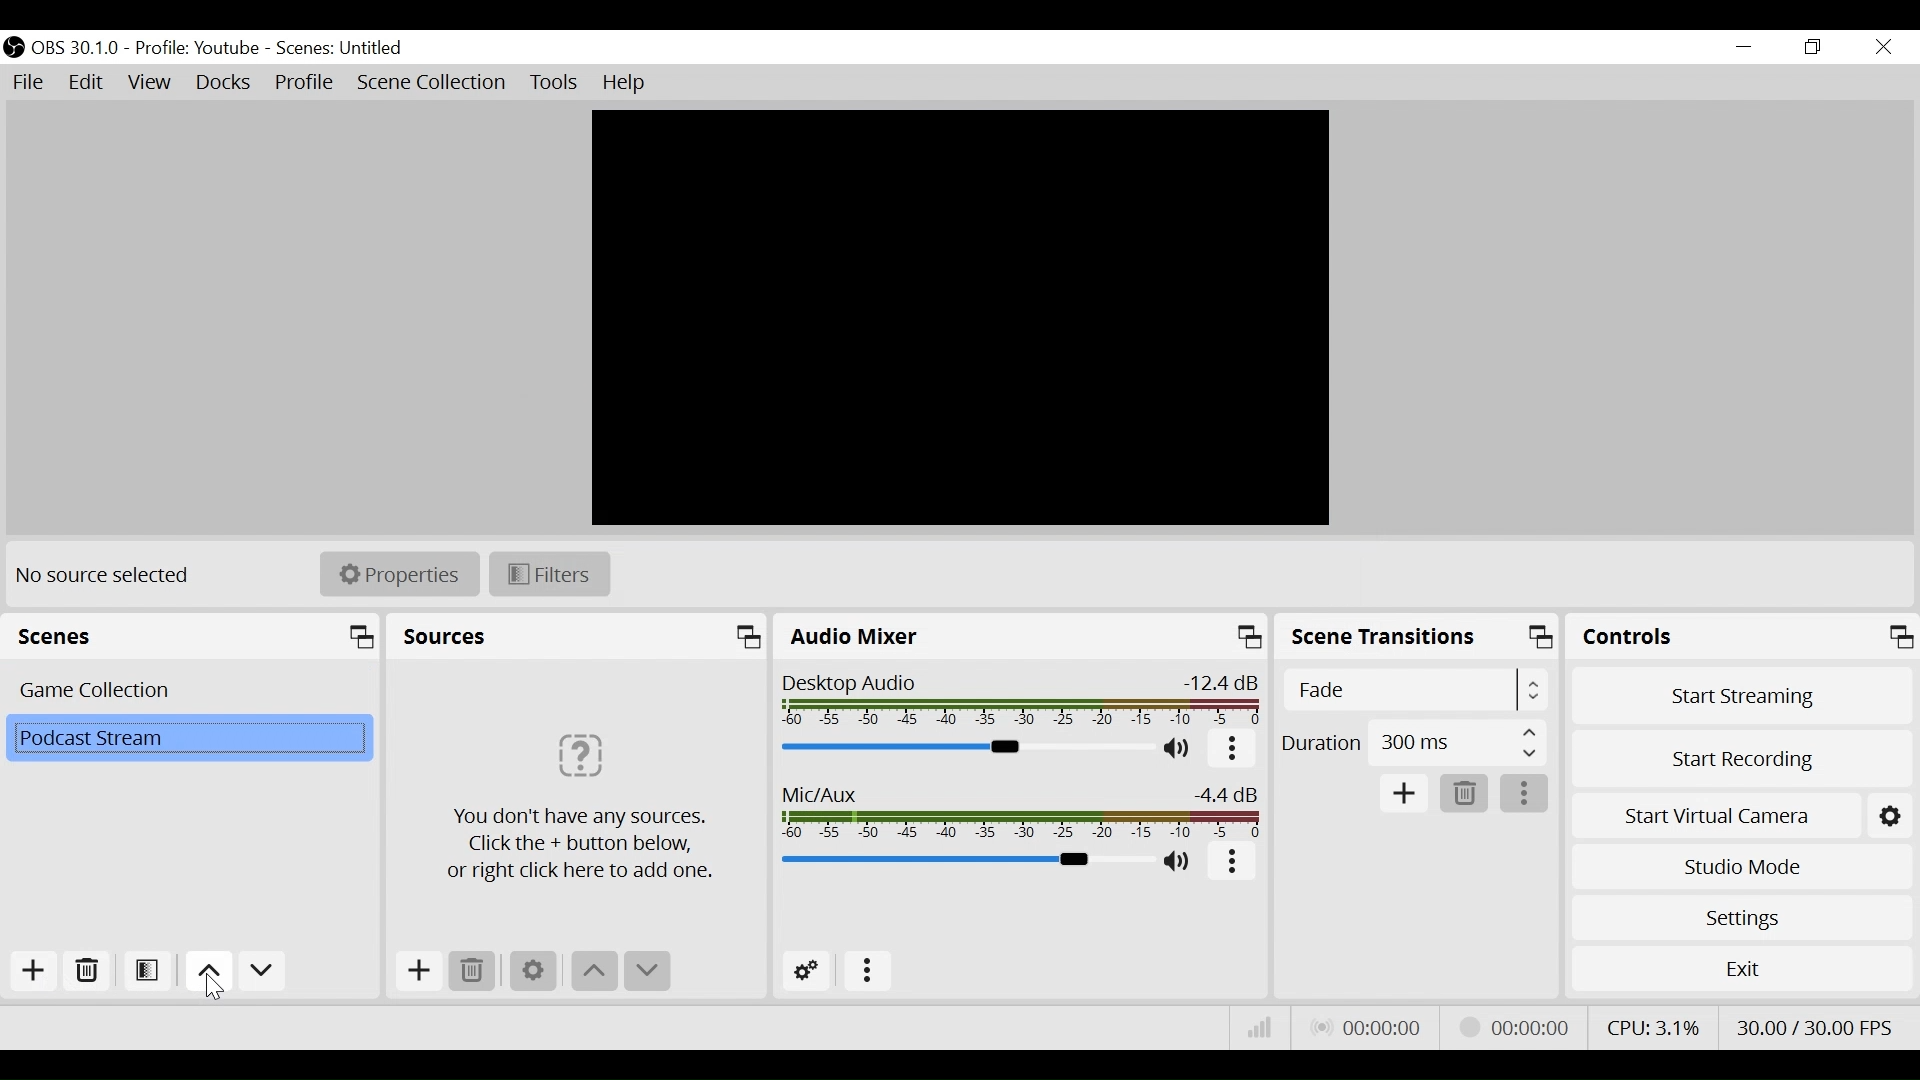  What do you see at coordinates (592, 972) in the screenshot?
I see `move up` at bounding box center [592, 972].